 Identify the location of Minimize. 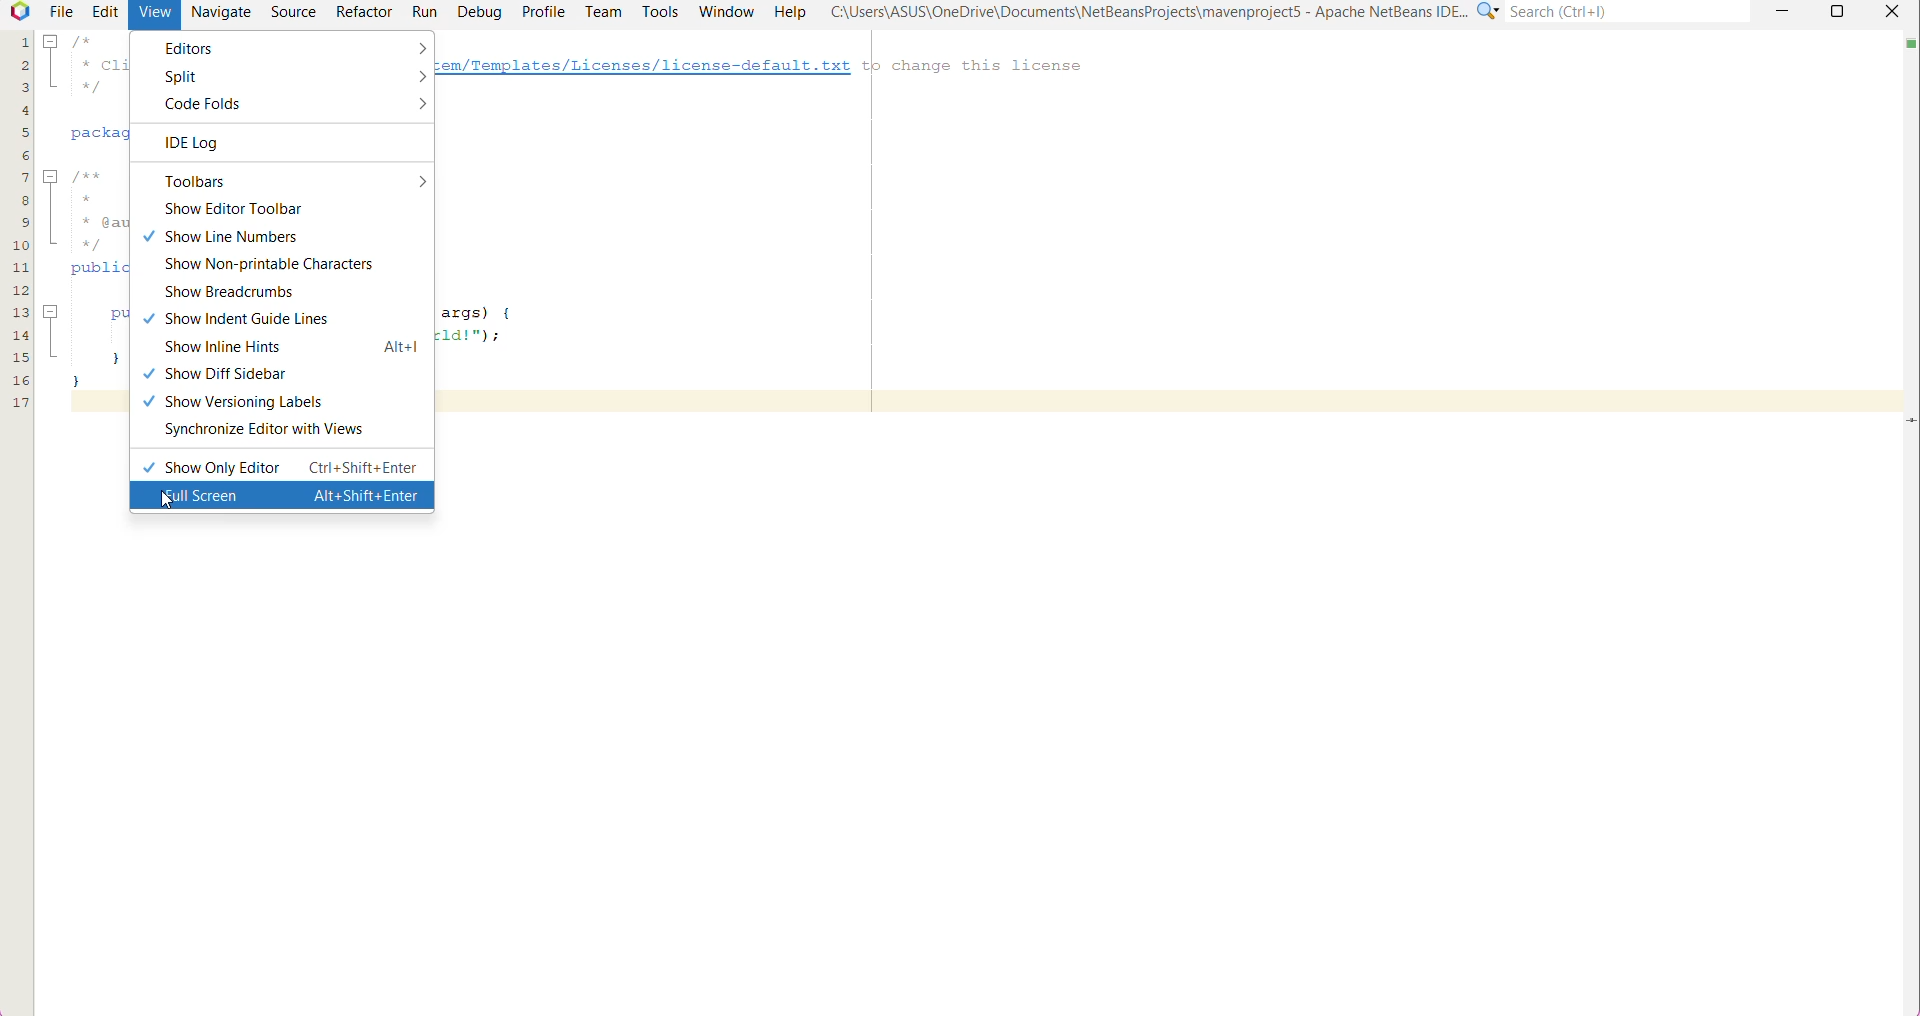
(1781, 12).